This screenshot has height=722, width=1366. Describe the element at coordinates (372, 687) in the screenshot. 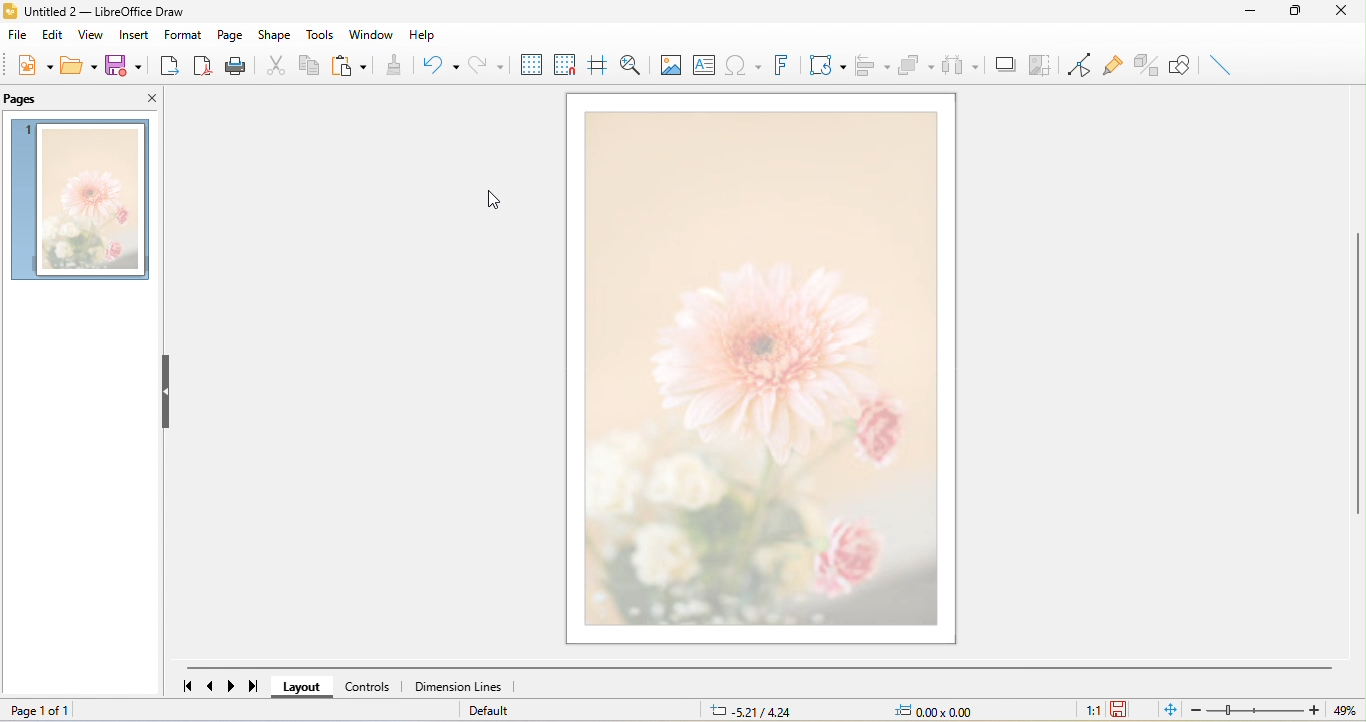

I see `controls` at that location.